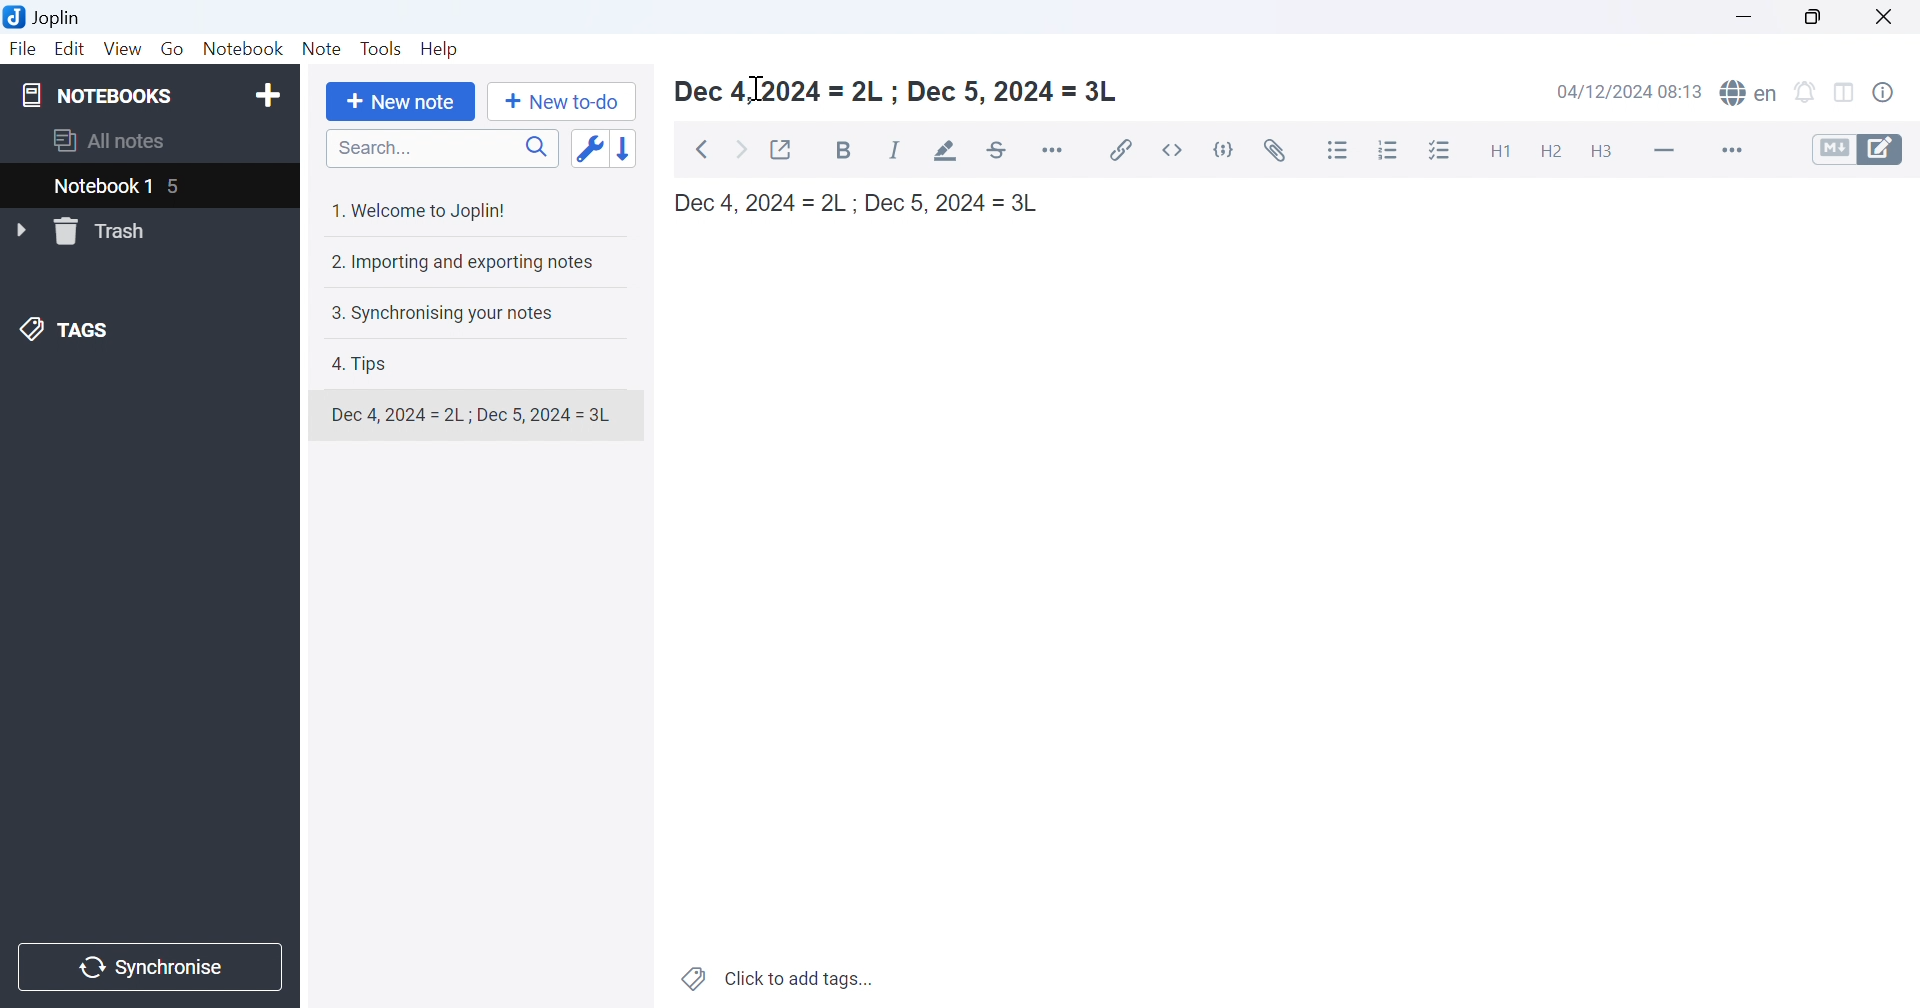  I want to click on Minimize, so click(1747, 13).